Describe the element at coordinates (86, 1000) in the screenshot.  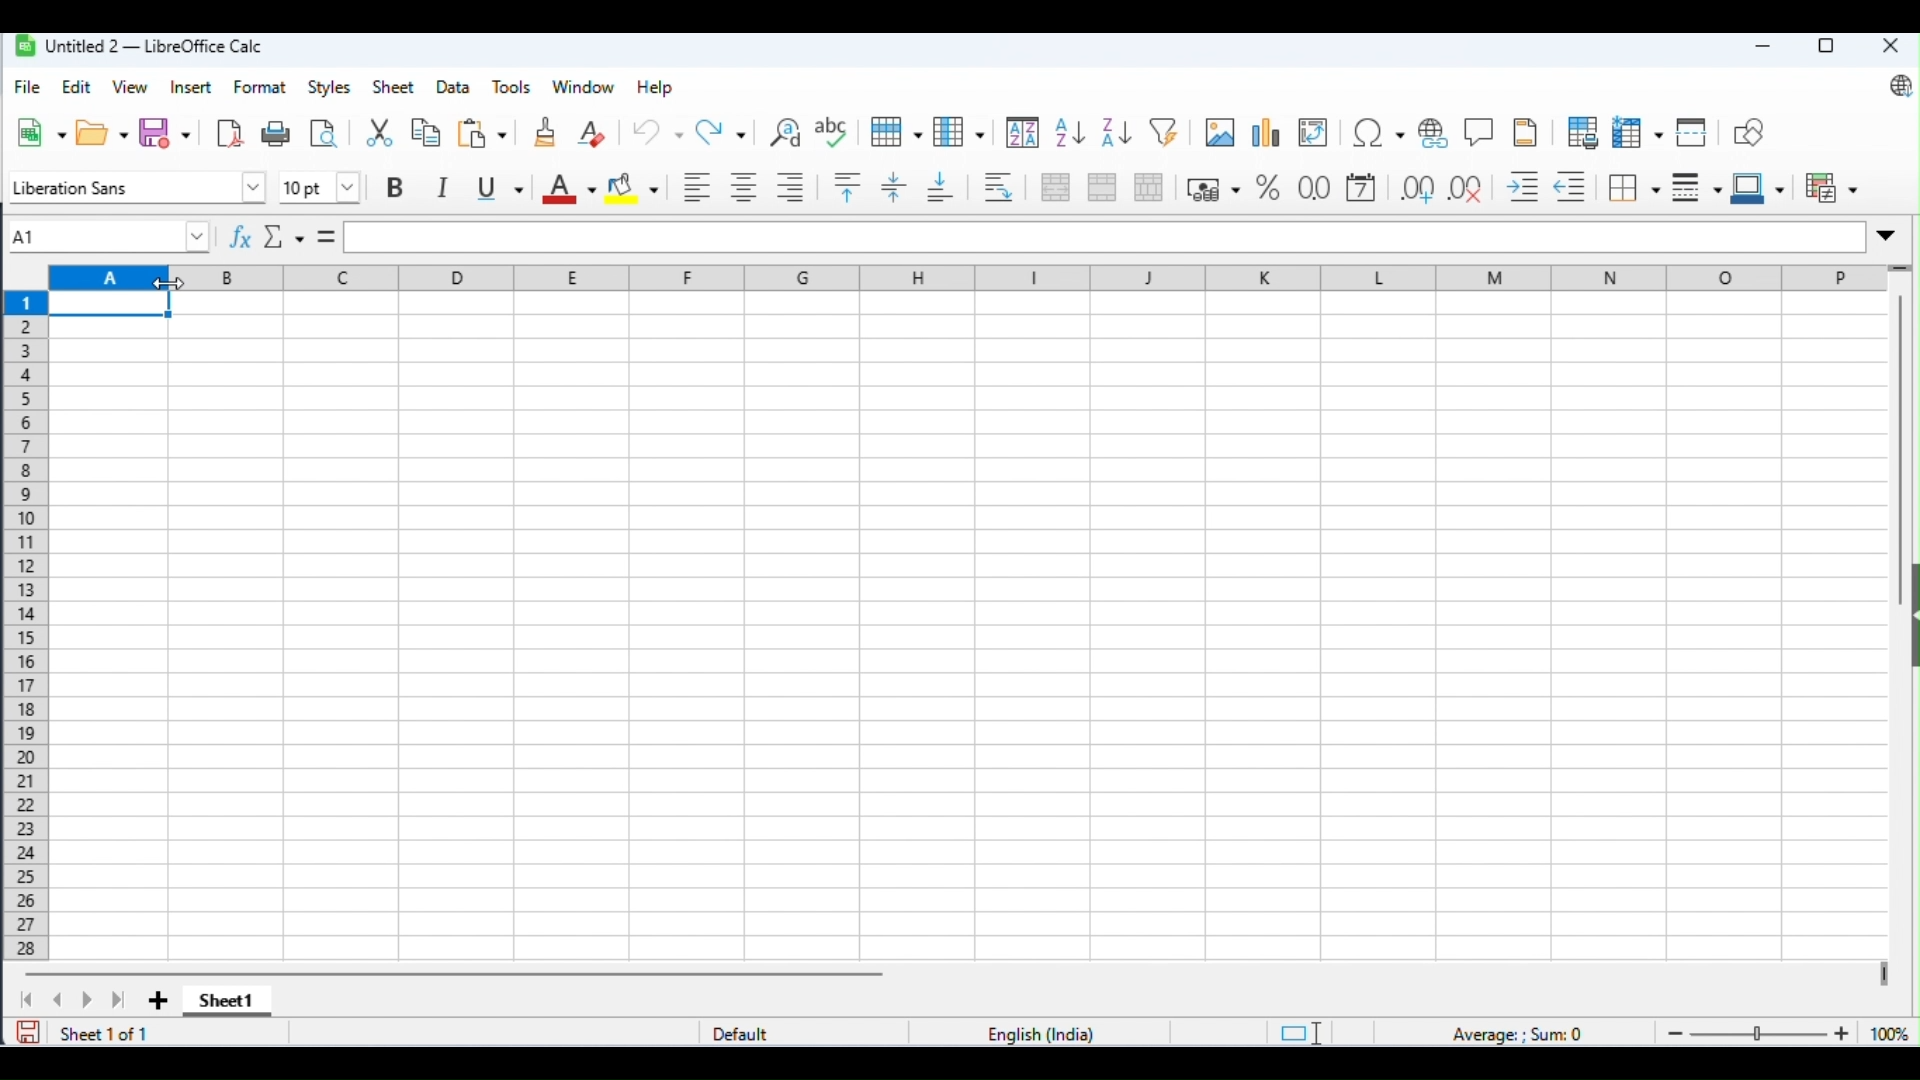
I see `next sheet` at that location.